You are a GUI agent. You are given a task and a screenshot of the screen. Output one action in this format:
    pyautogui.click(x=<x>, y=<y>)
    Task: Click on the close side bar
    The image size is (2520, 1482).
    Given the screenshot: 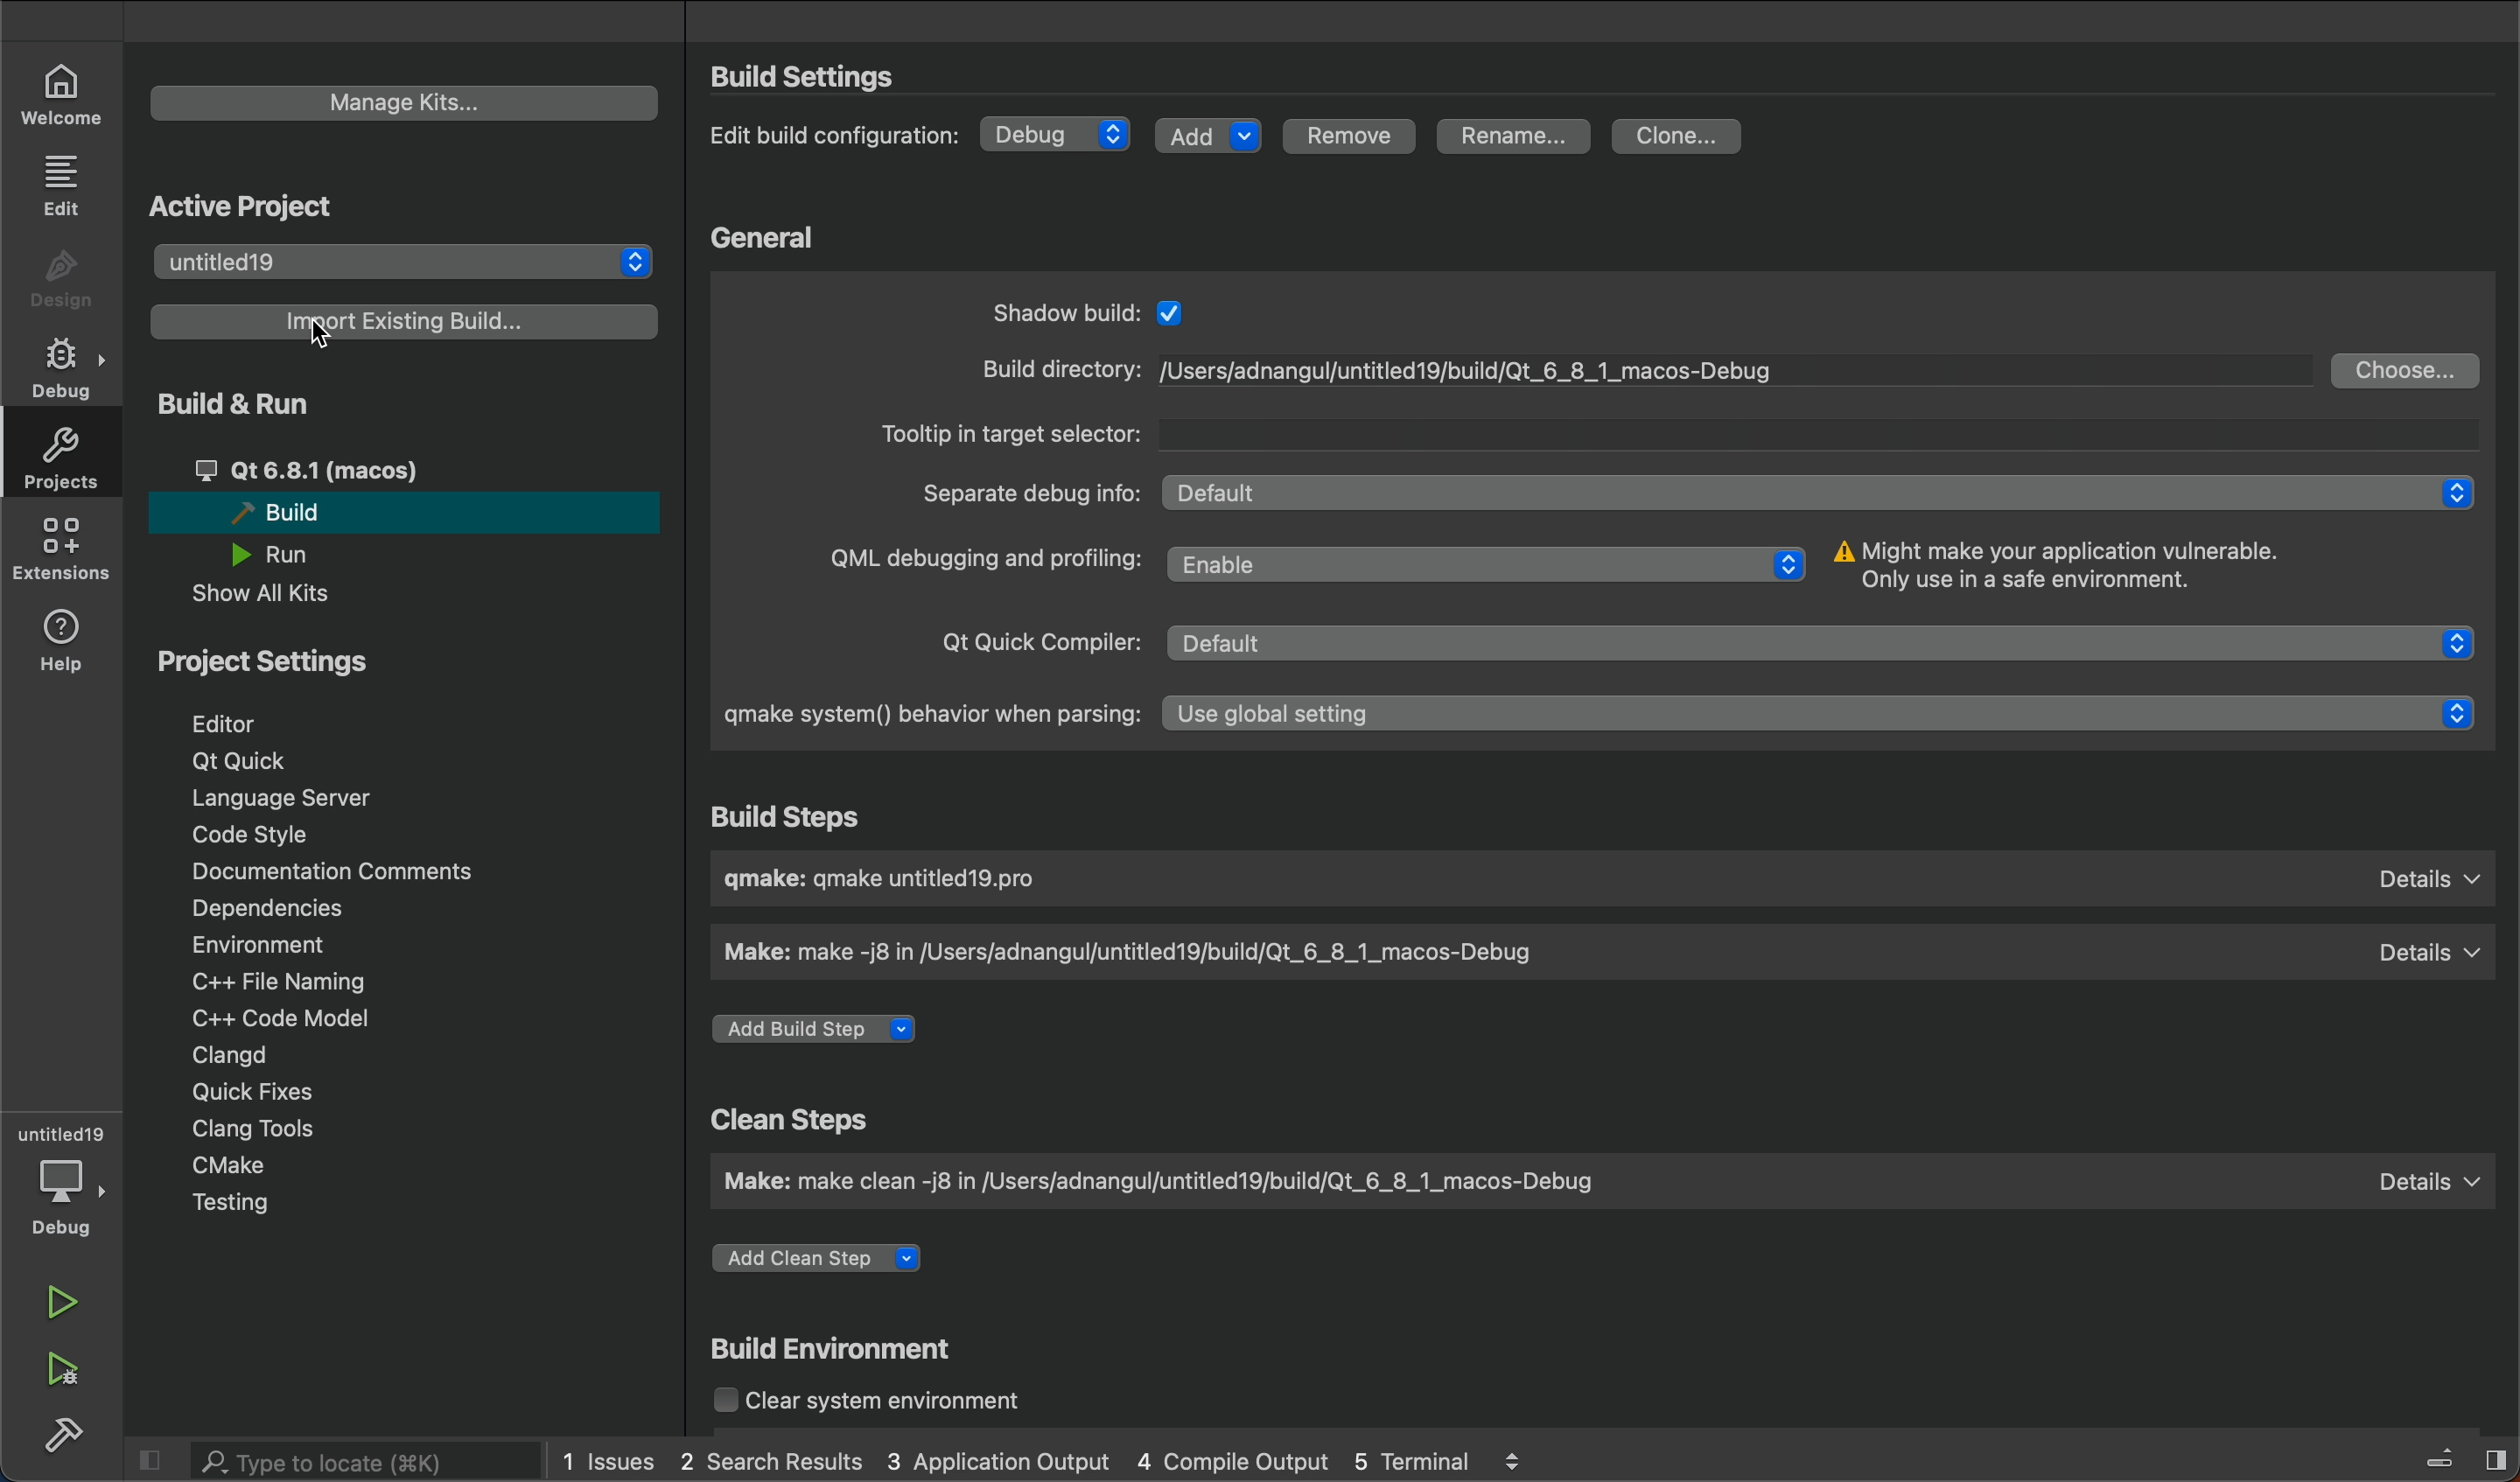 What is the action you would take?
    pyautogui.click(x=2446, y=1455)
    